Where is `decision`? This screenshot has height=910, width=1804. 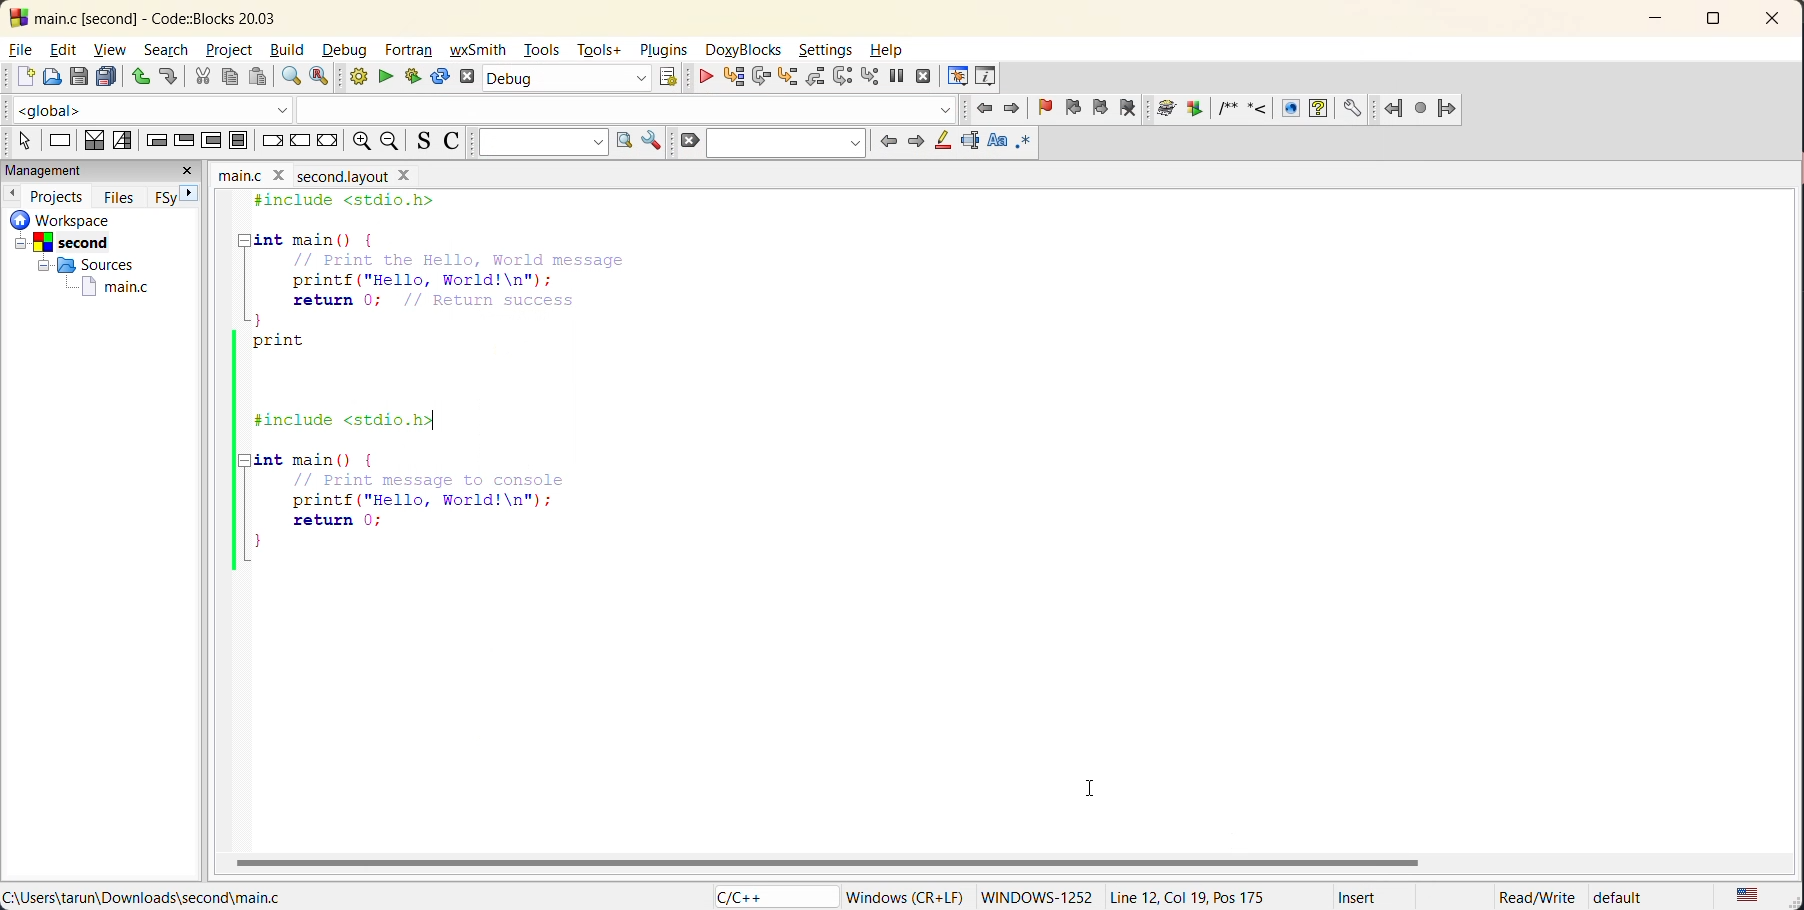 decision is located at coordinates (91, 141).